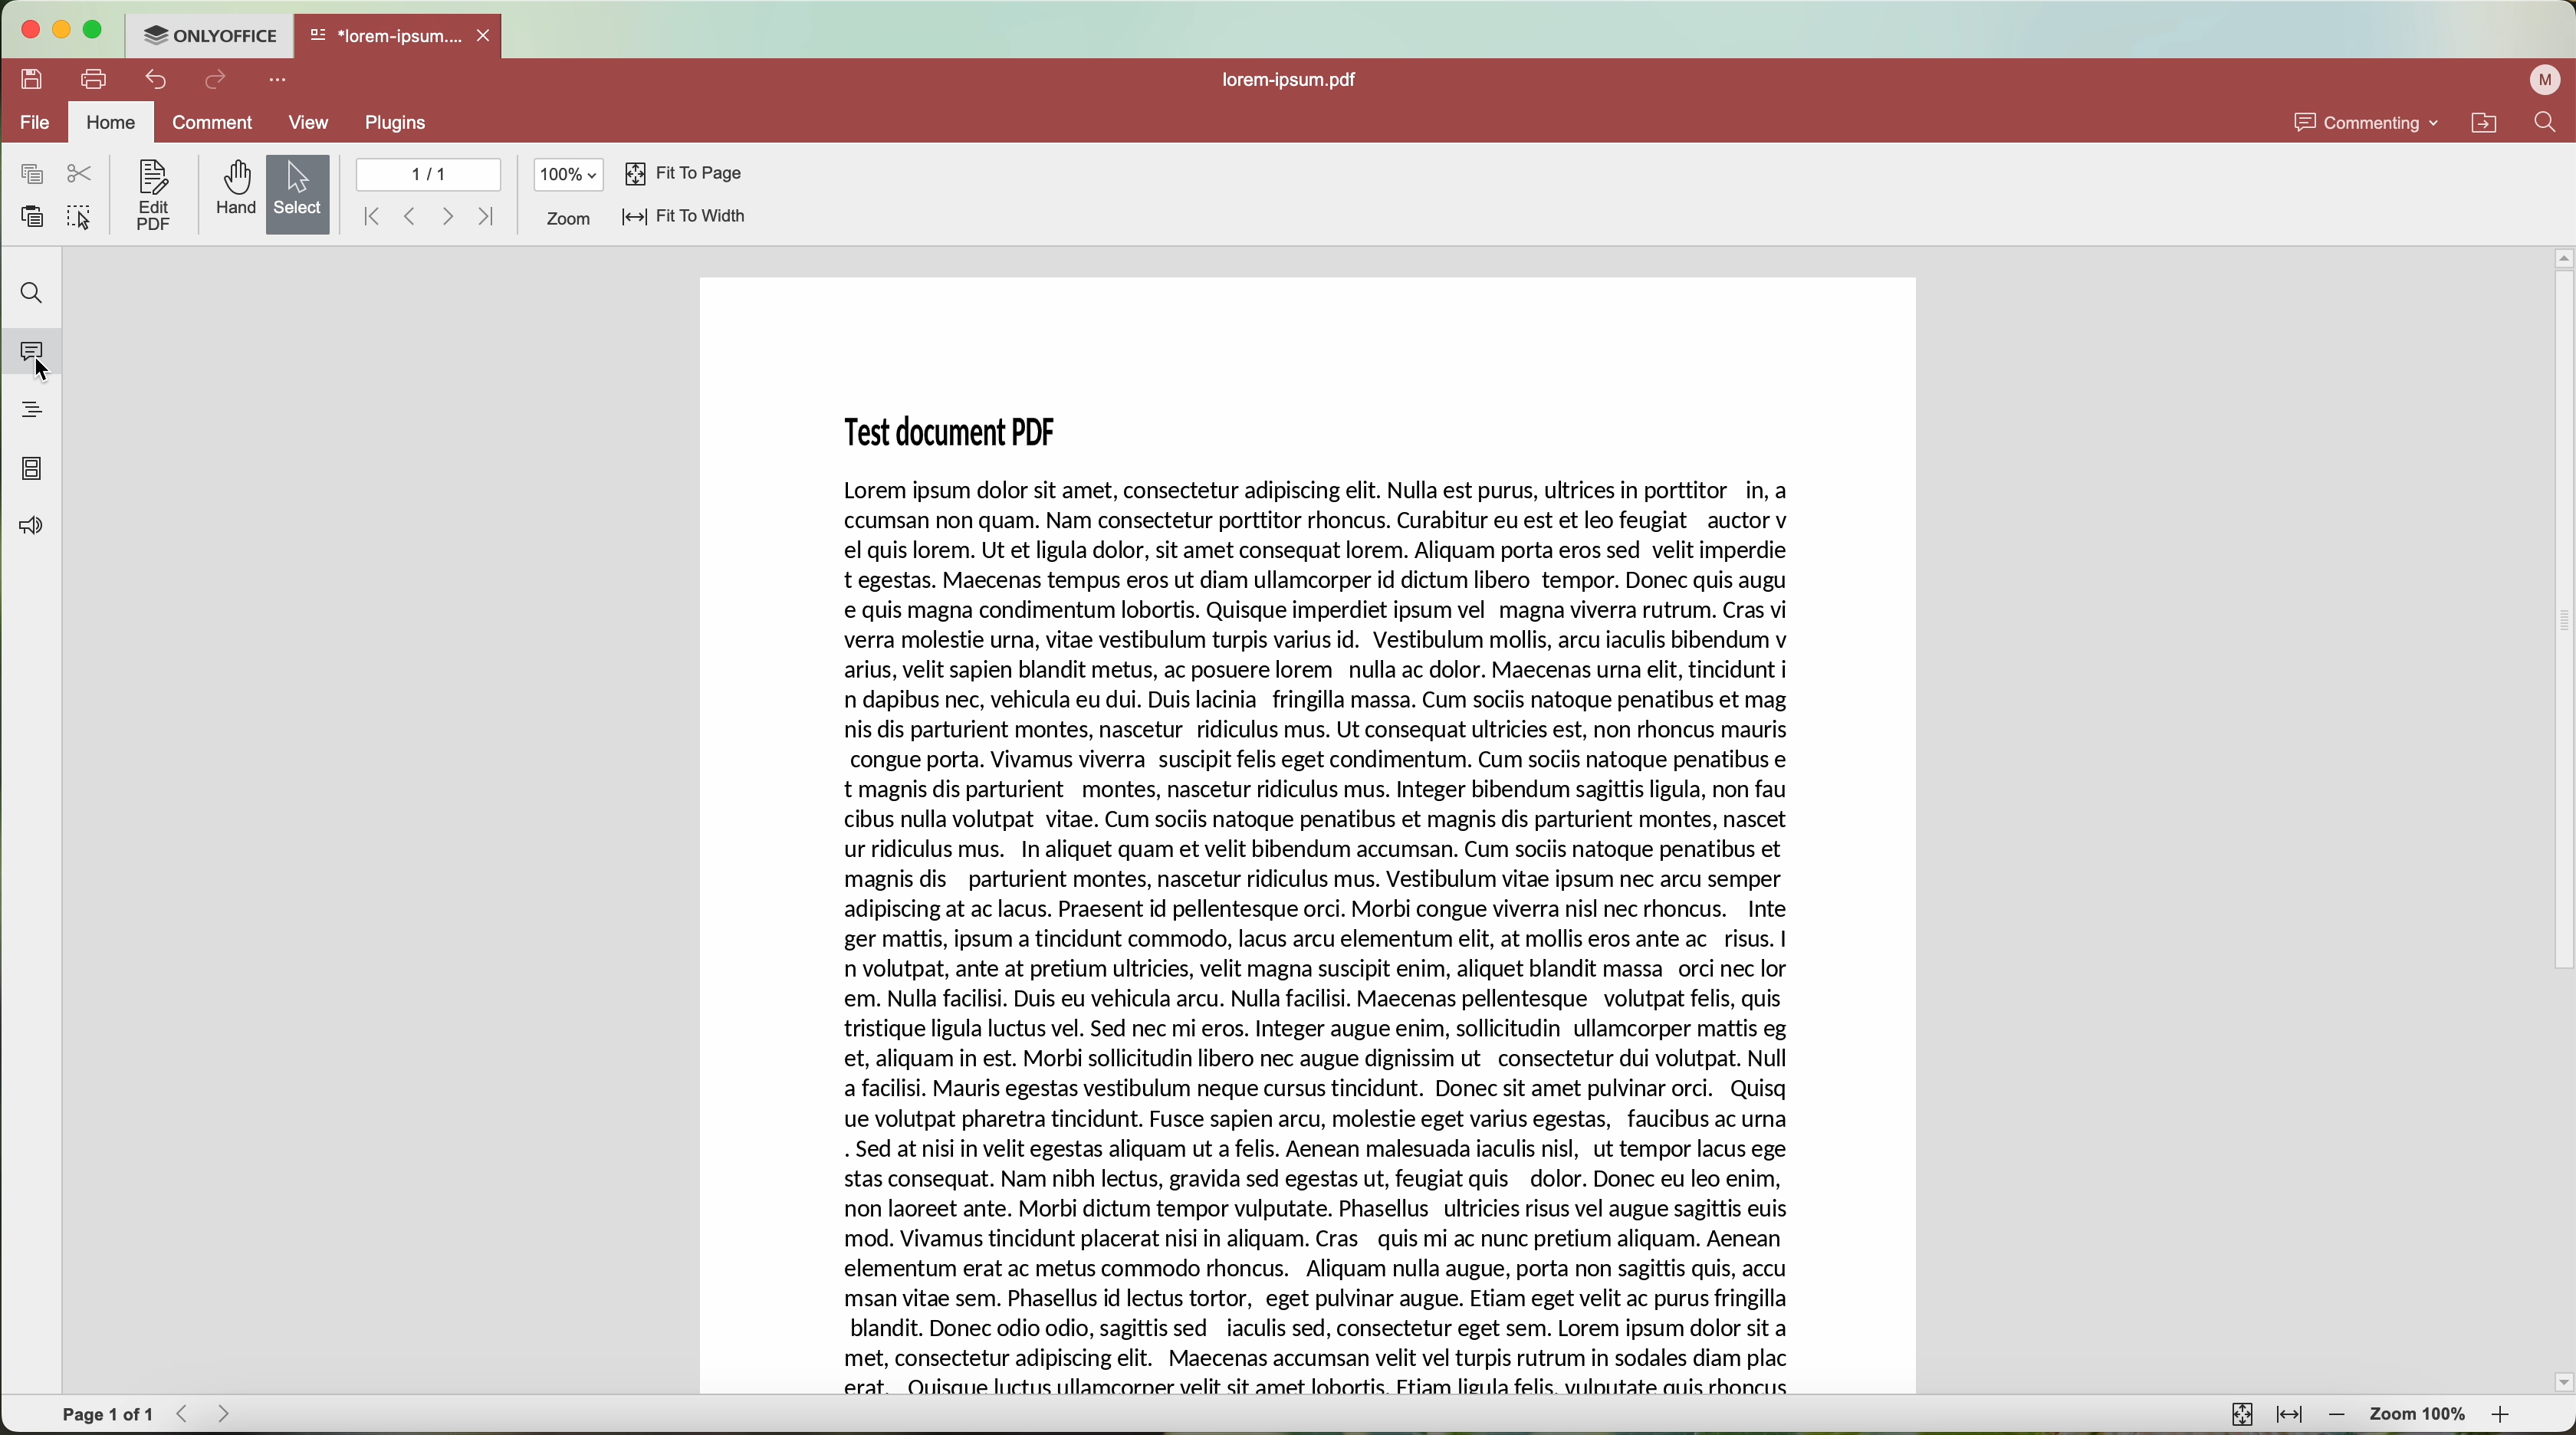 Image resolution: width=2576 pixels, height=1435 pixels. Describe the element at coordinates (94, 81) in the screenshot. I see `print` at that location.